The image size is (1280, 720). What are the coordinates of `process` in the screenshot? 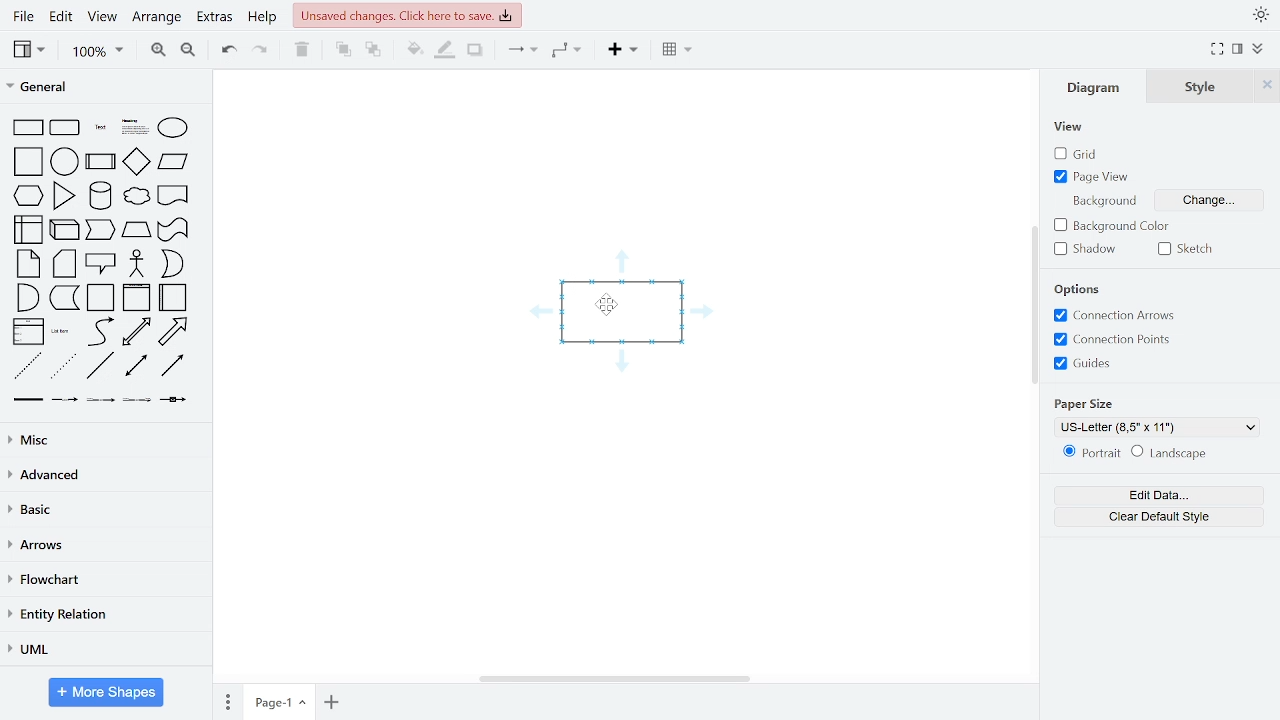 It's located at (100, 163).